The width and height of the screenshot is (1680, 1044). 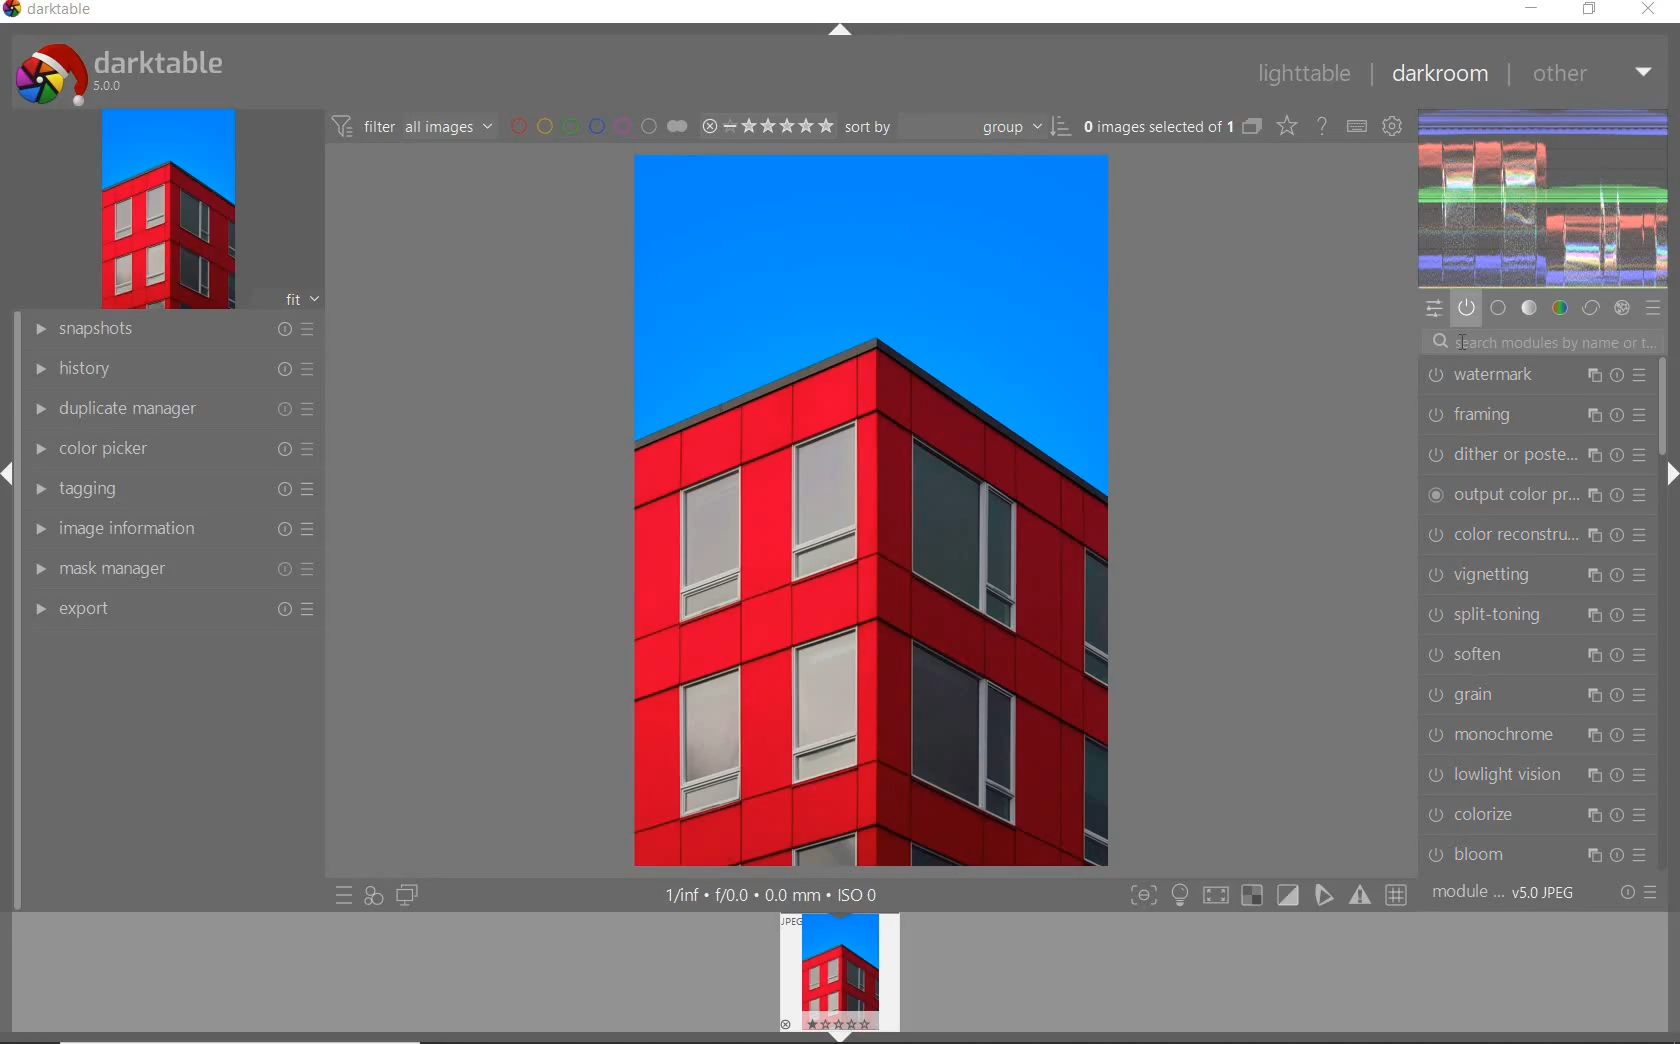 I want to click on split-toning, so click(x=1537, y=614).